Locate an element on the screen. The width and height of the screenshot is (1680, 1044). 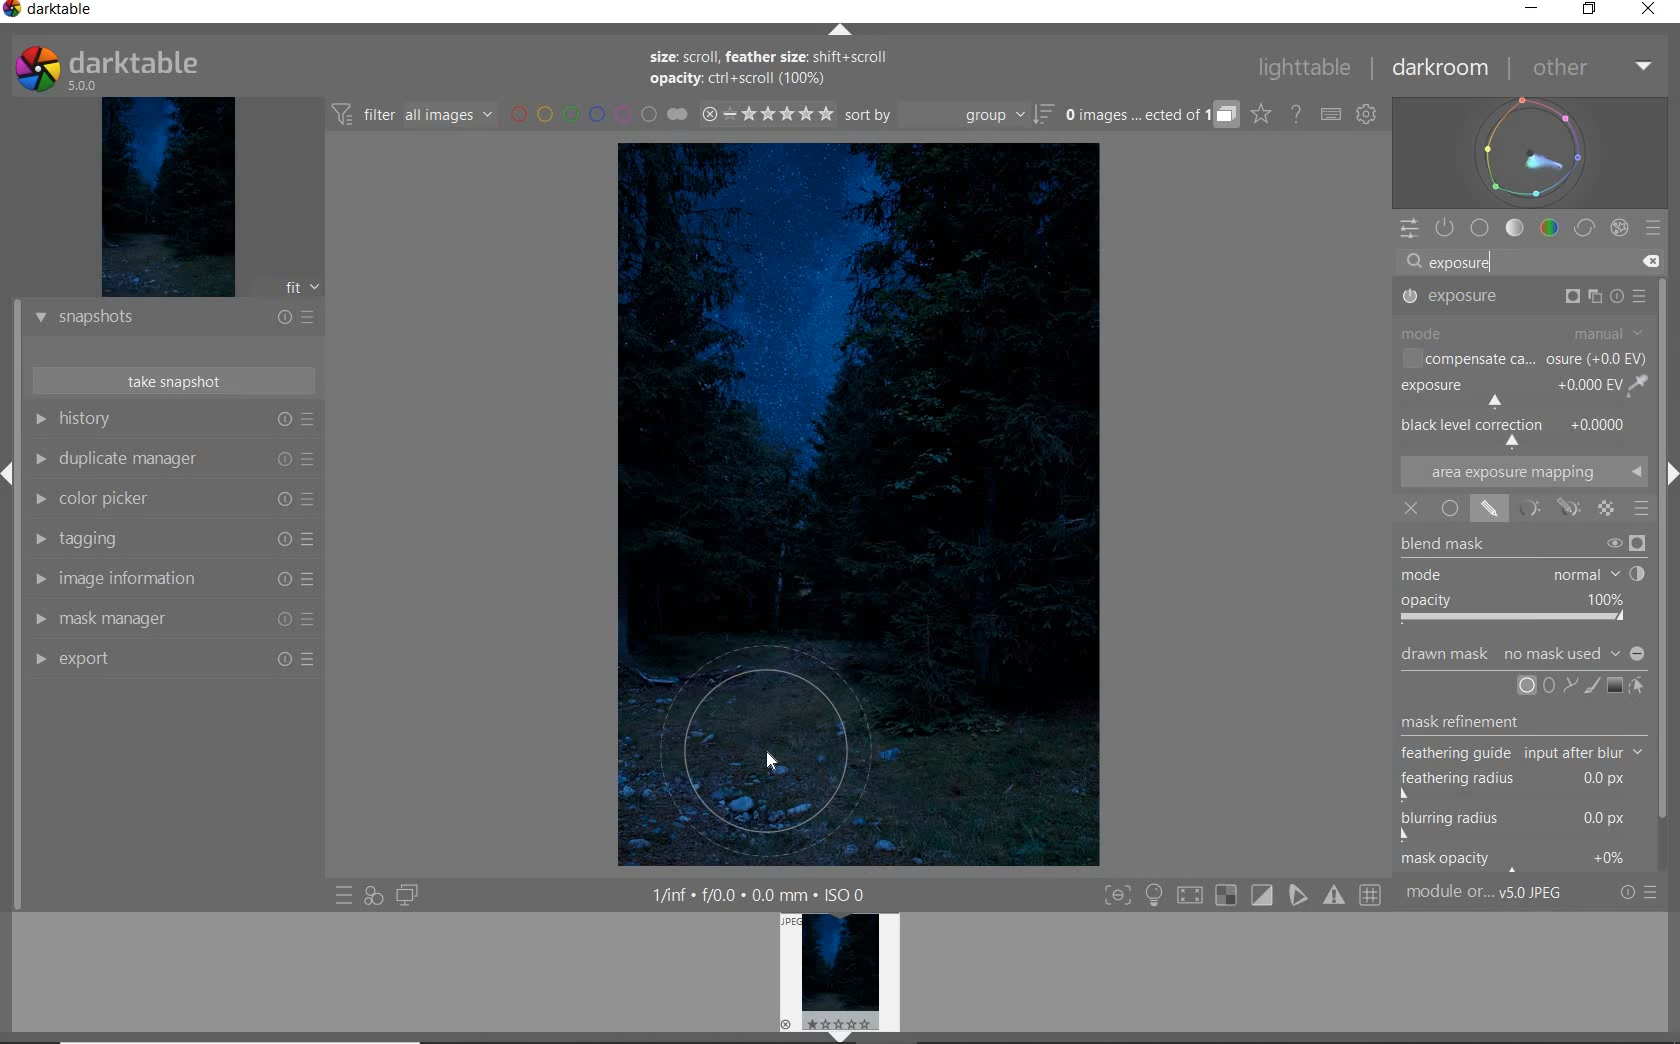
SORT is located at coordinates (949, 116).